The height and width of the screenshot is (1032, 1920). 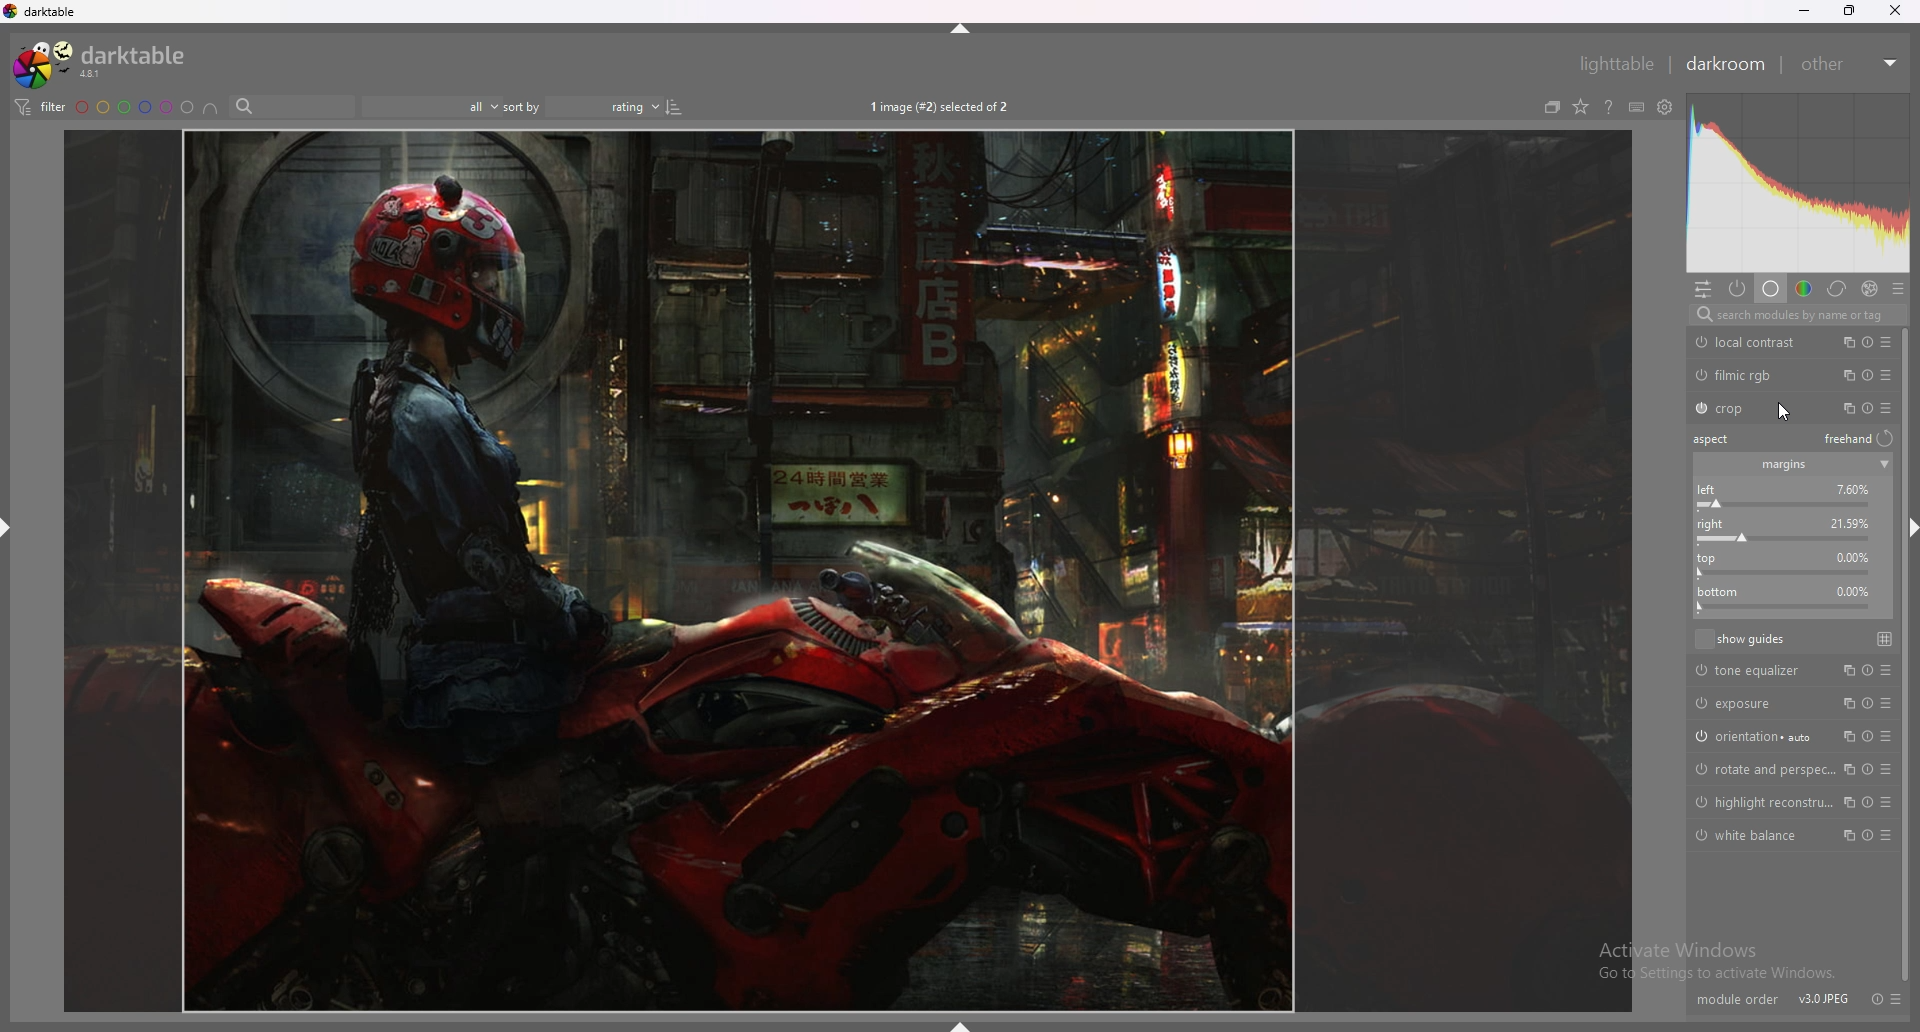 What do you see at coordinates (1785, 409) in the screenshot?
I see `cursor` at bounding box center [1785, 409].